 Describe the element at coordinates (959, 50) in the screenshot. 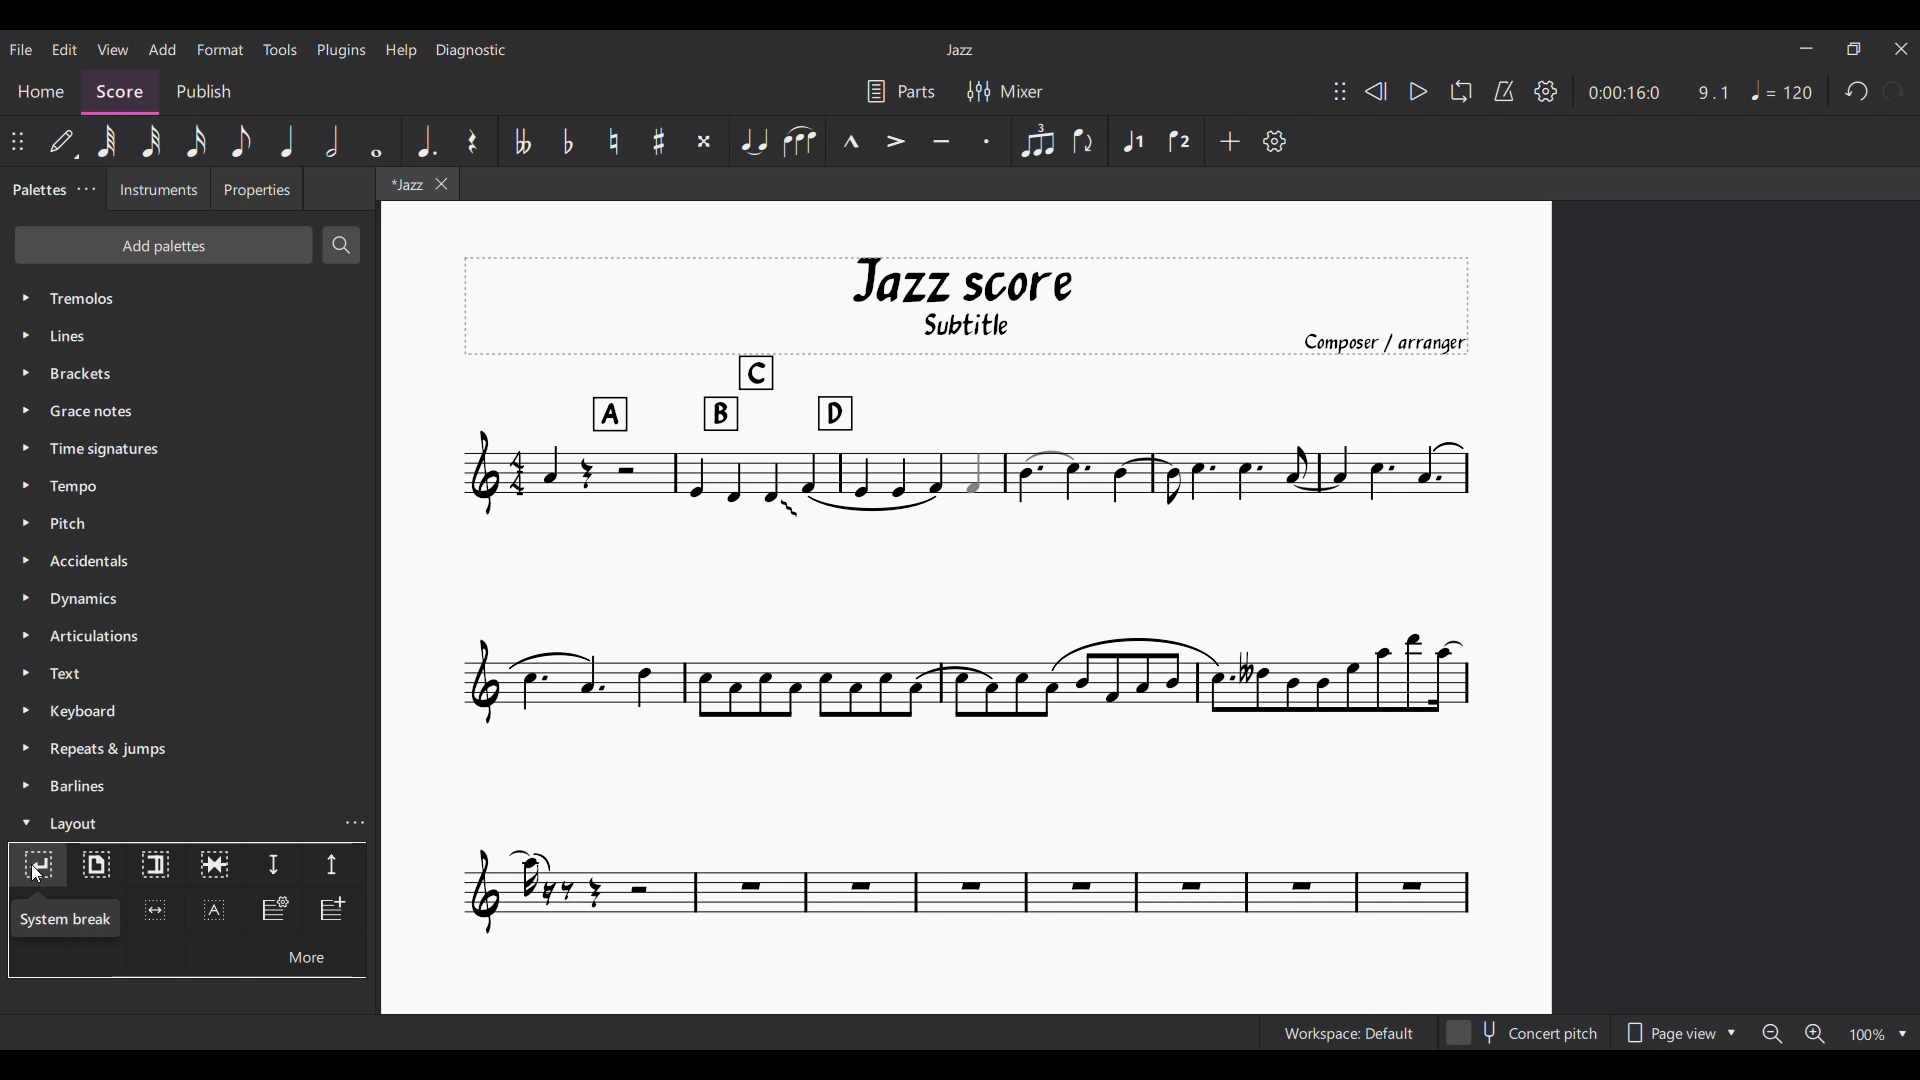

I see `Jazz` at that location.